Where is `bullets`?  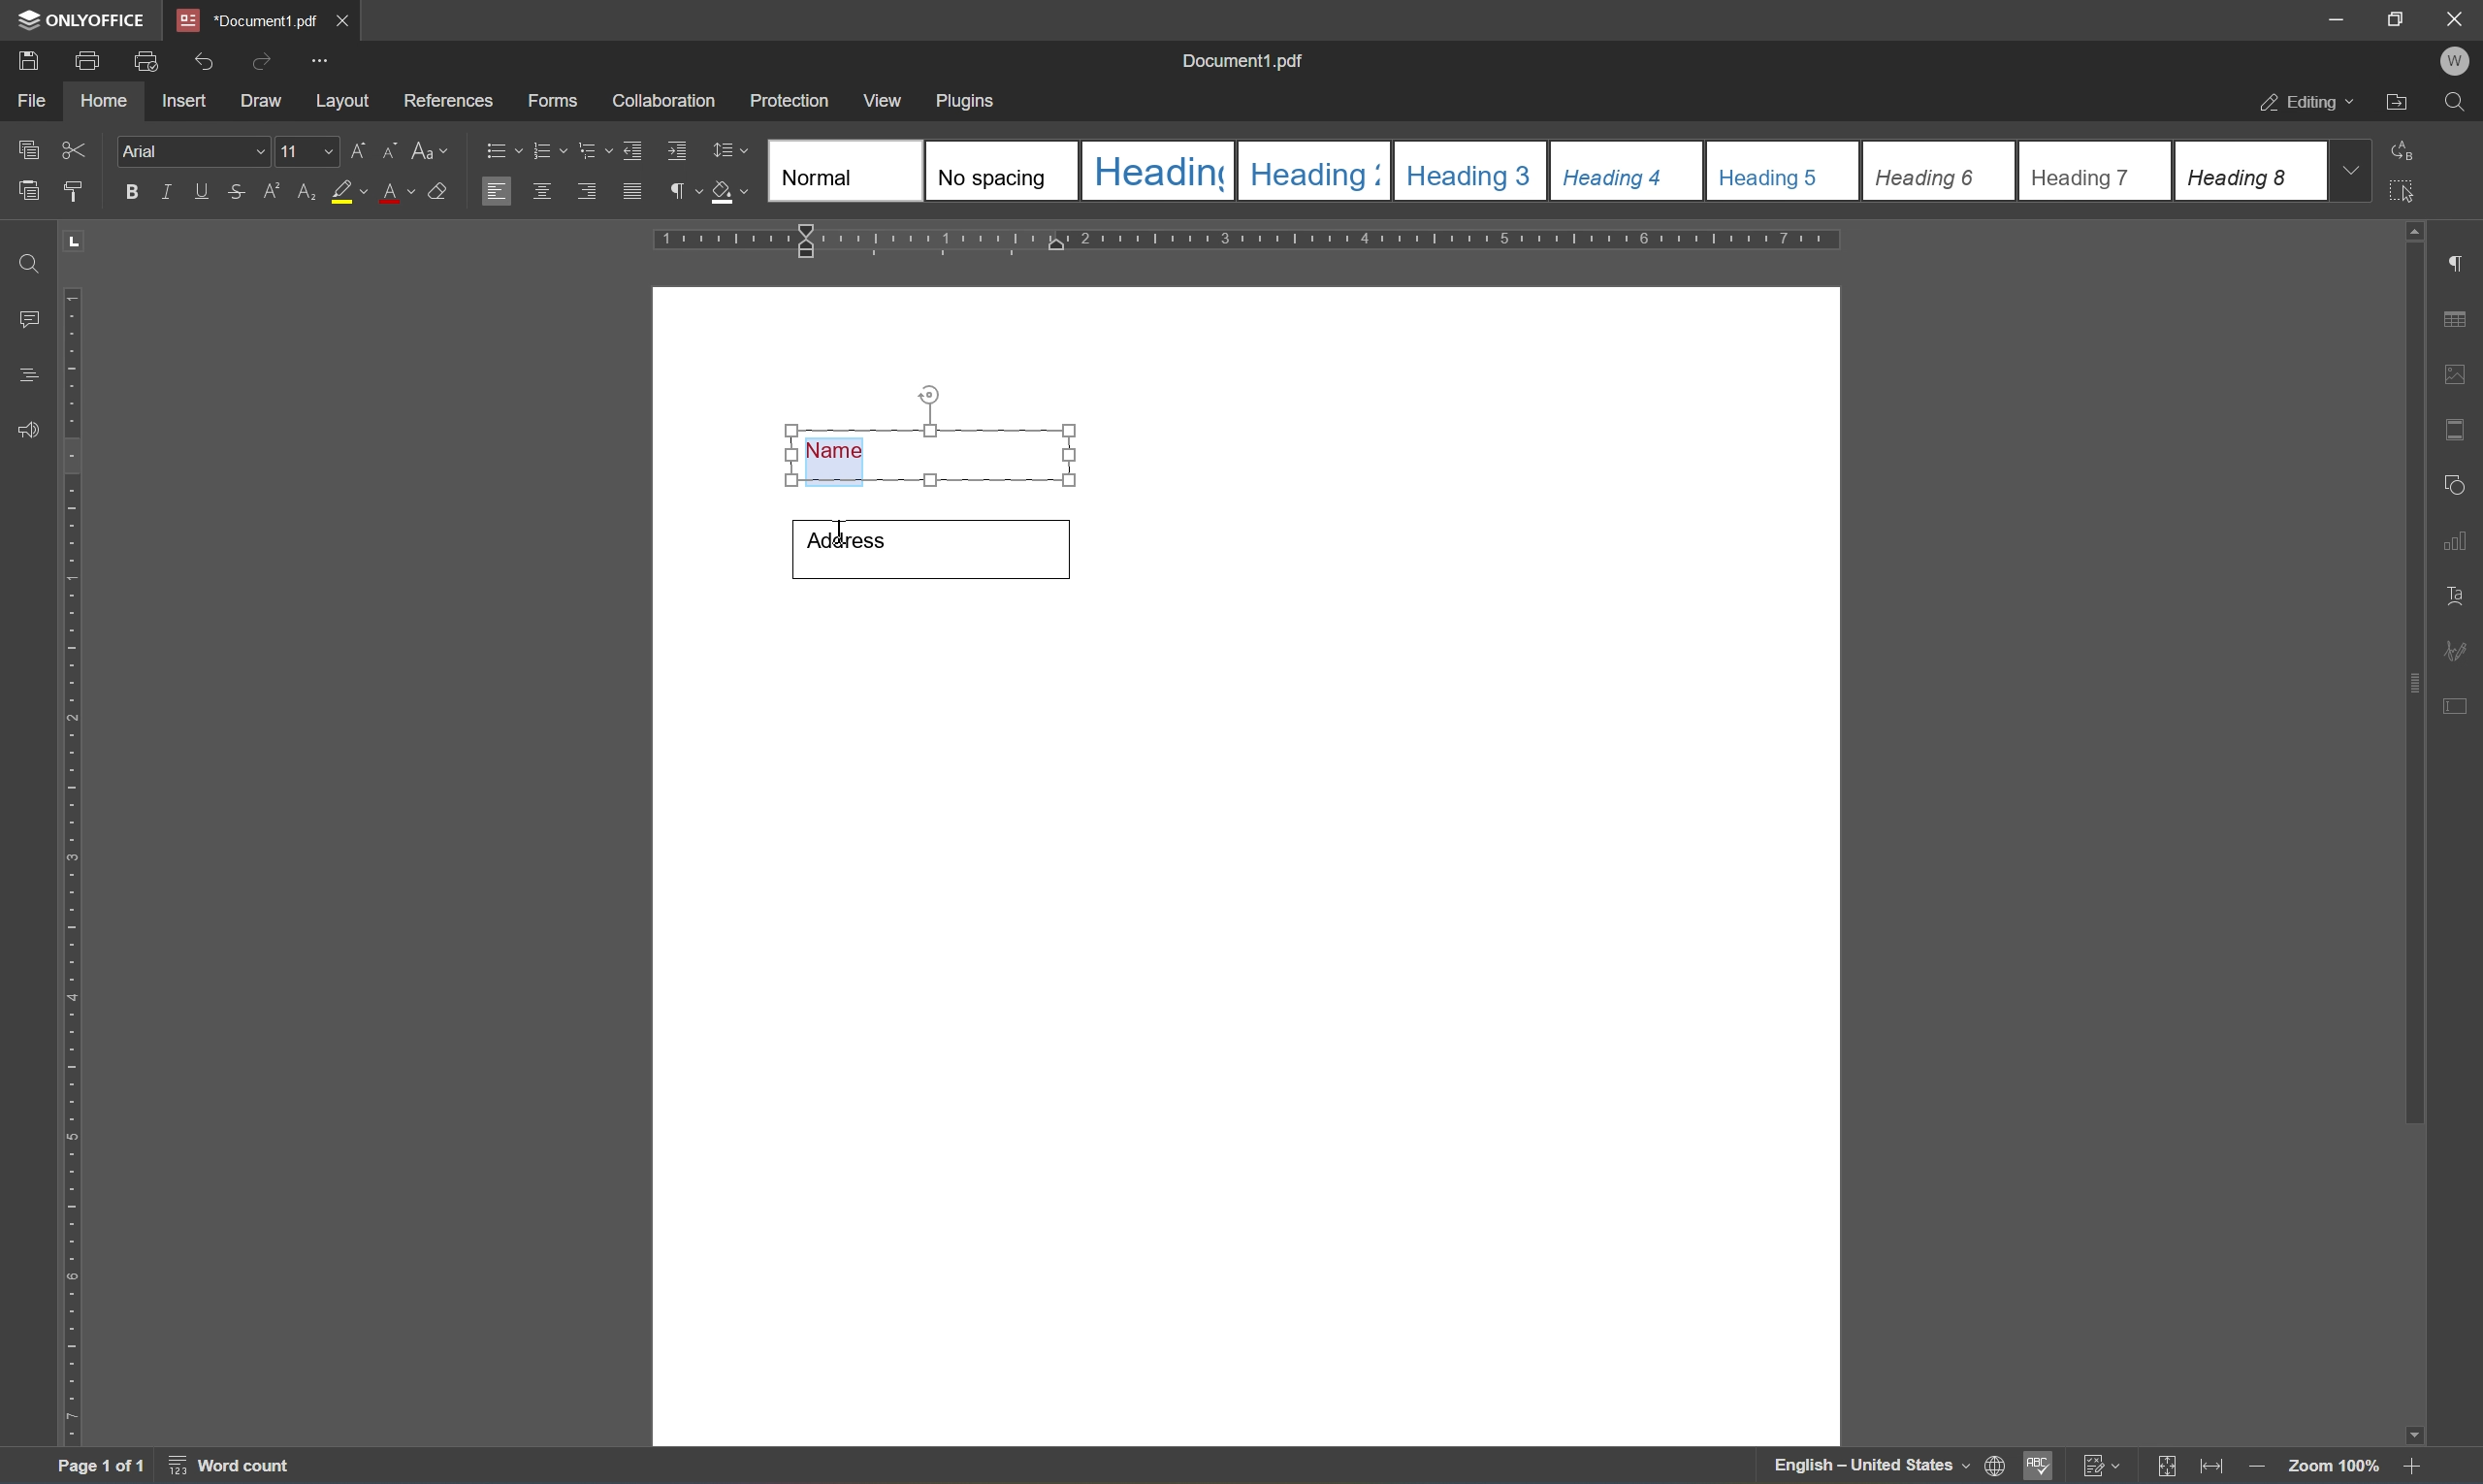 bullets is located at coordinates (498, 149).